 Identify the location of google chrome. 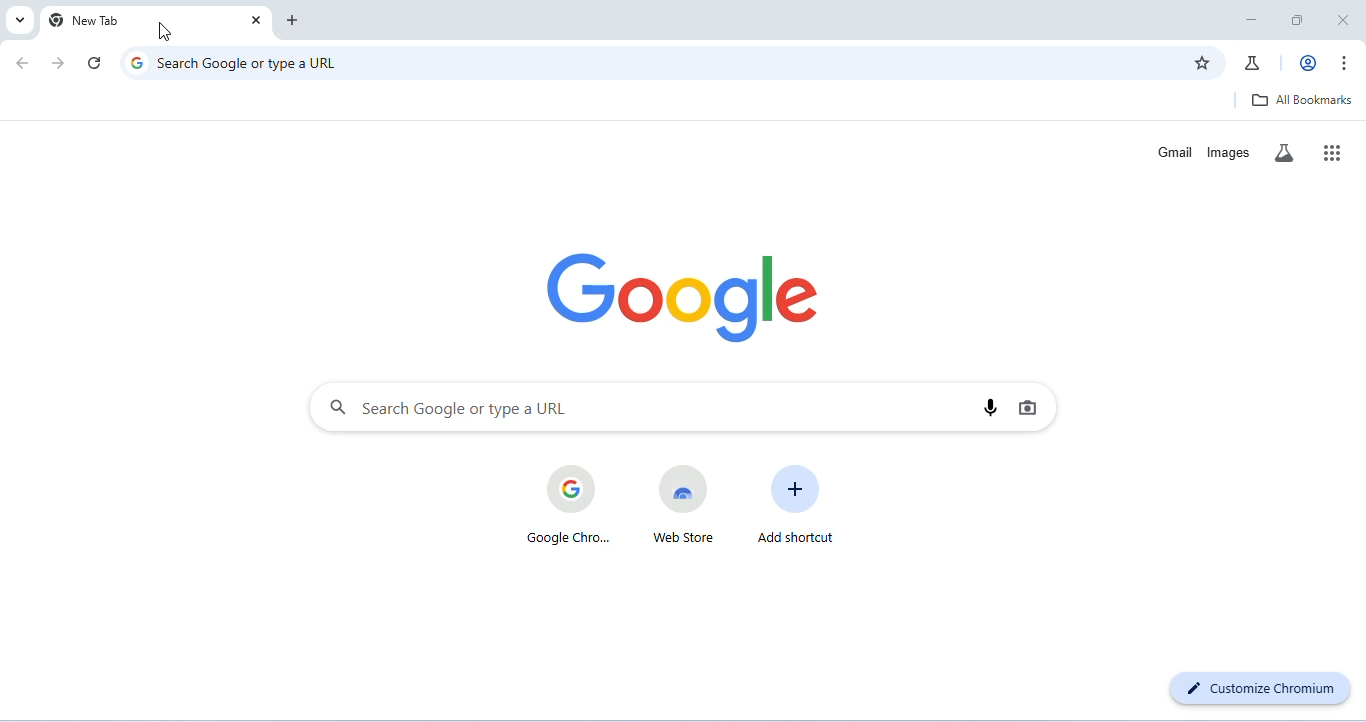
(565, 504).